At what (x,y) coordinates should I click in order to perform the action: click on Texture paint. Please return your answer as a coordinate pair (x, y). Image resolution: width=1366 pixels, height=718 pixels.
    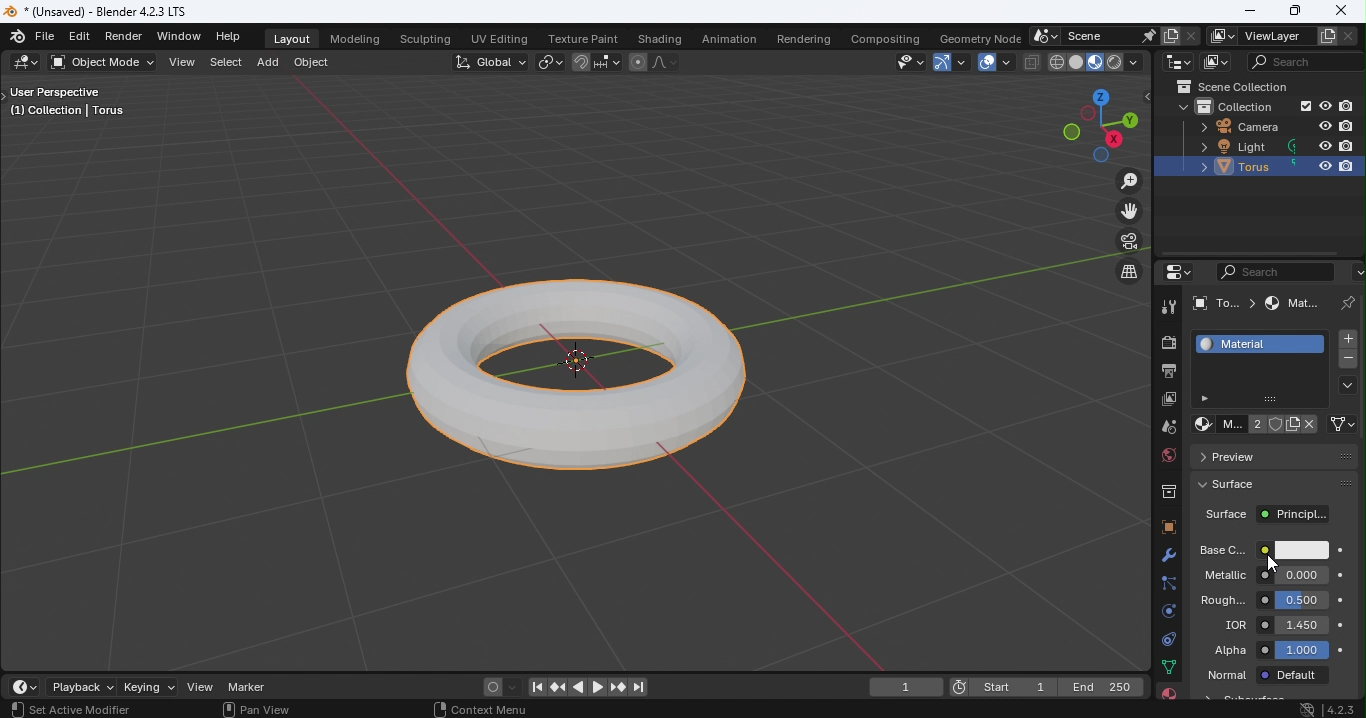
    Looking at the image, I should click on (584, 37).